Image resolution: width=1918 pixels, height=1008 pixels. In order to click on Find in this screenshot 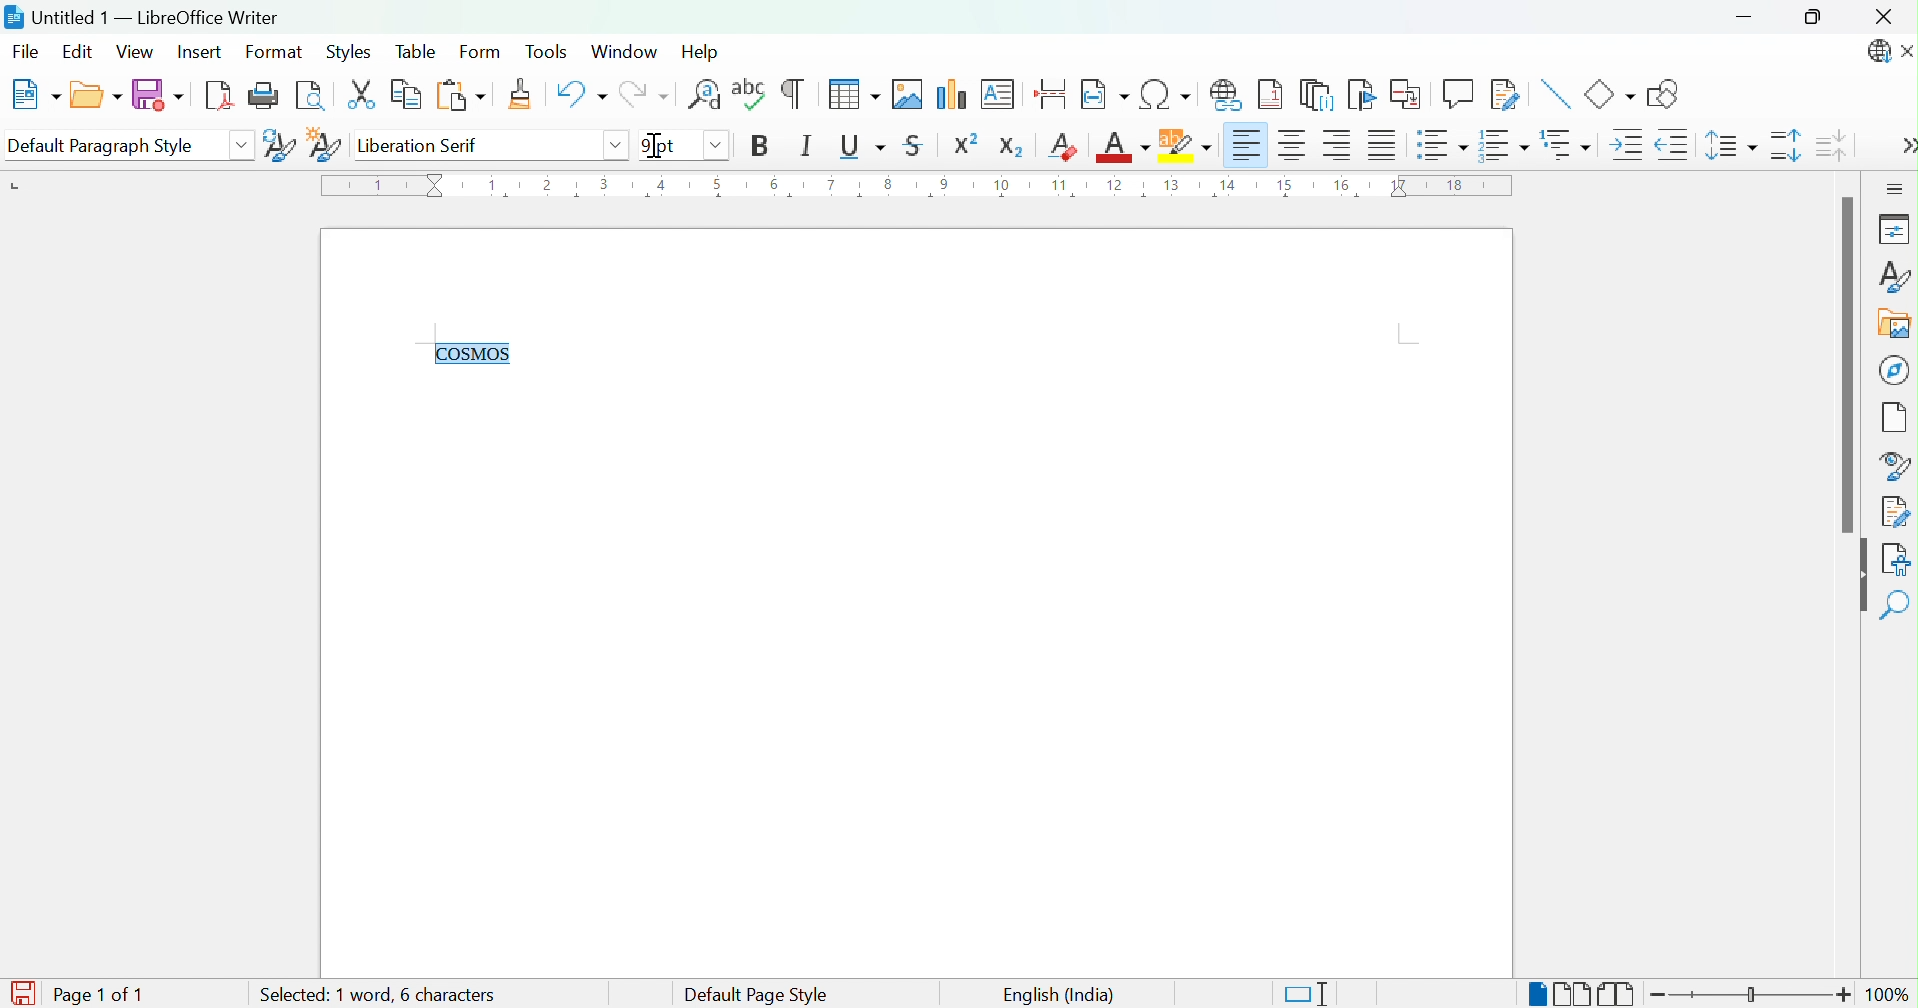, I will do `click(1898, 605)`.